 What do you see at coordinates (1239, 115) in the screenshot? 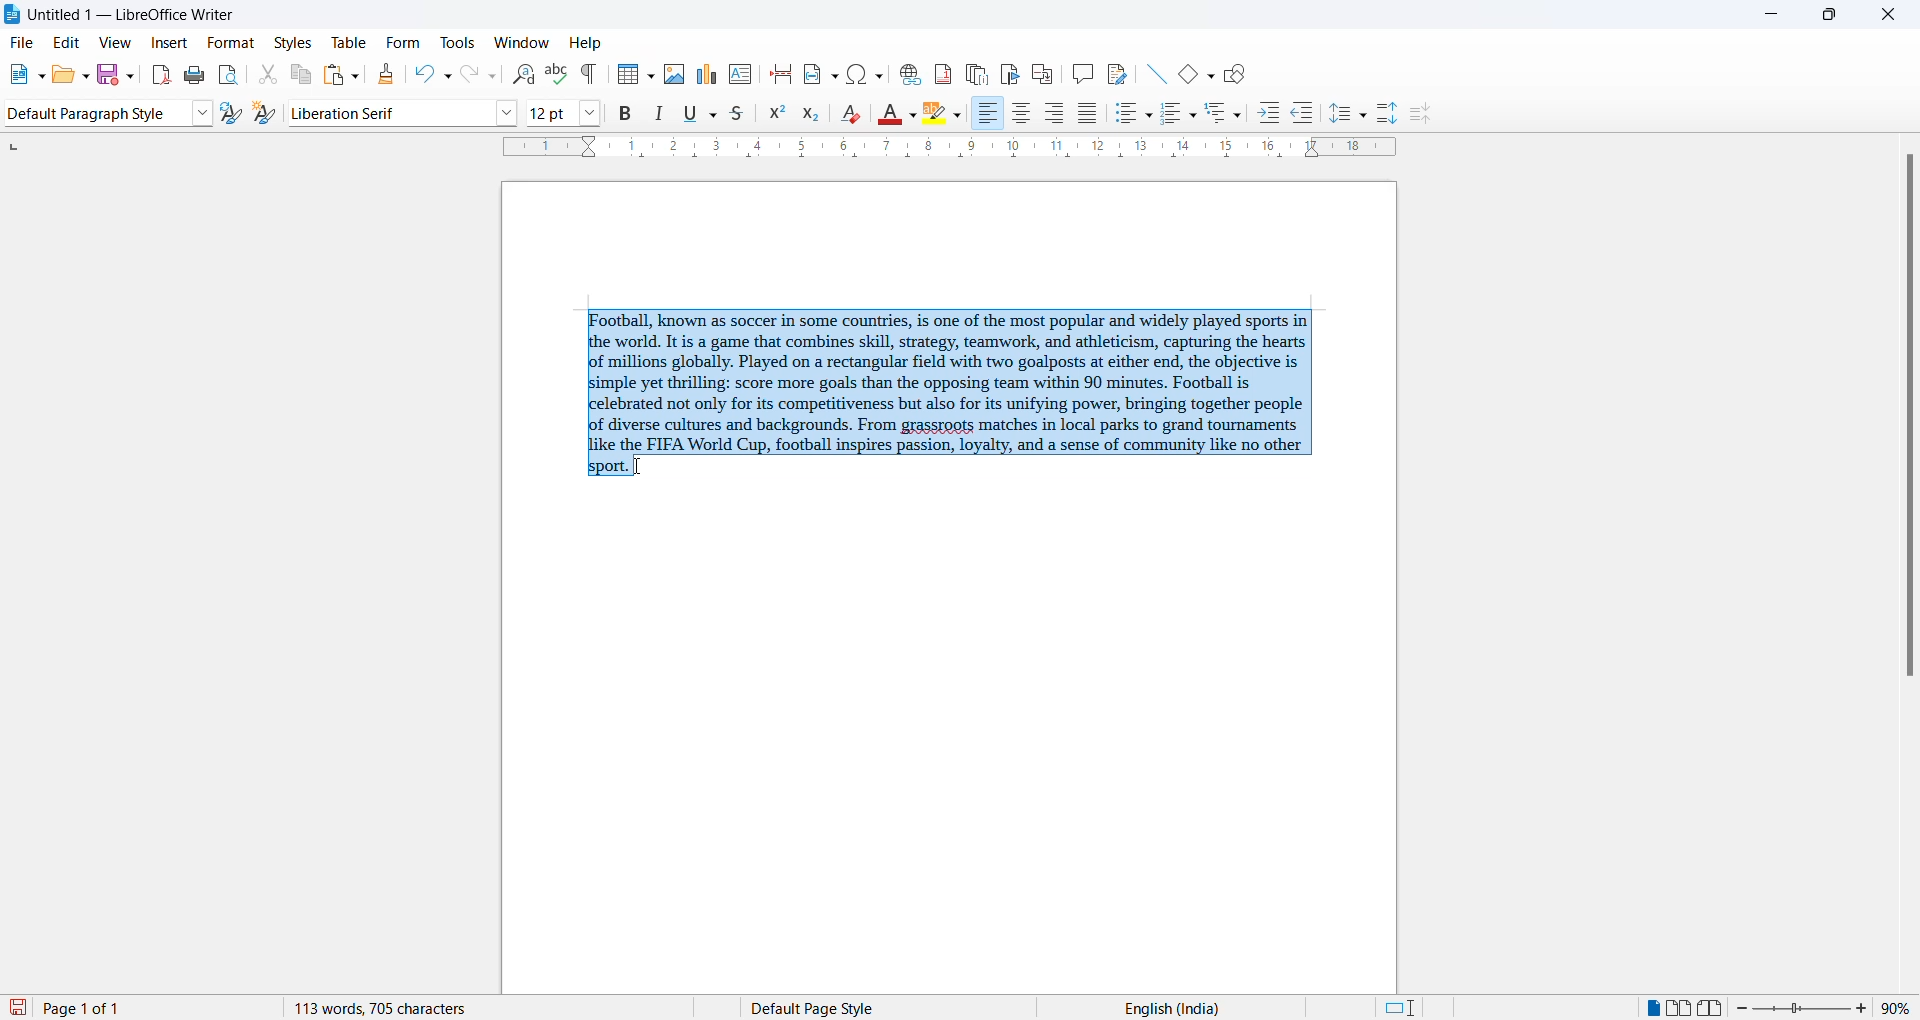
I see `outline format options` at bounding box center [1239, 115].